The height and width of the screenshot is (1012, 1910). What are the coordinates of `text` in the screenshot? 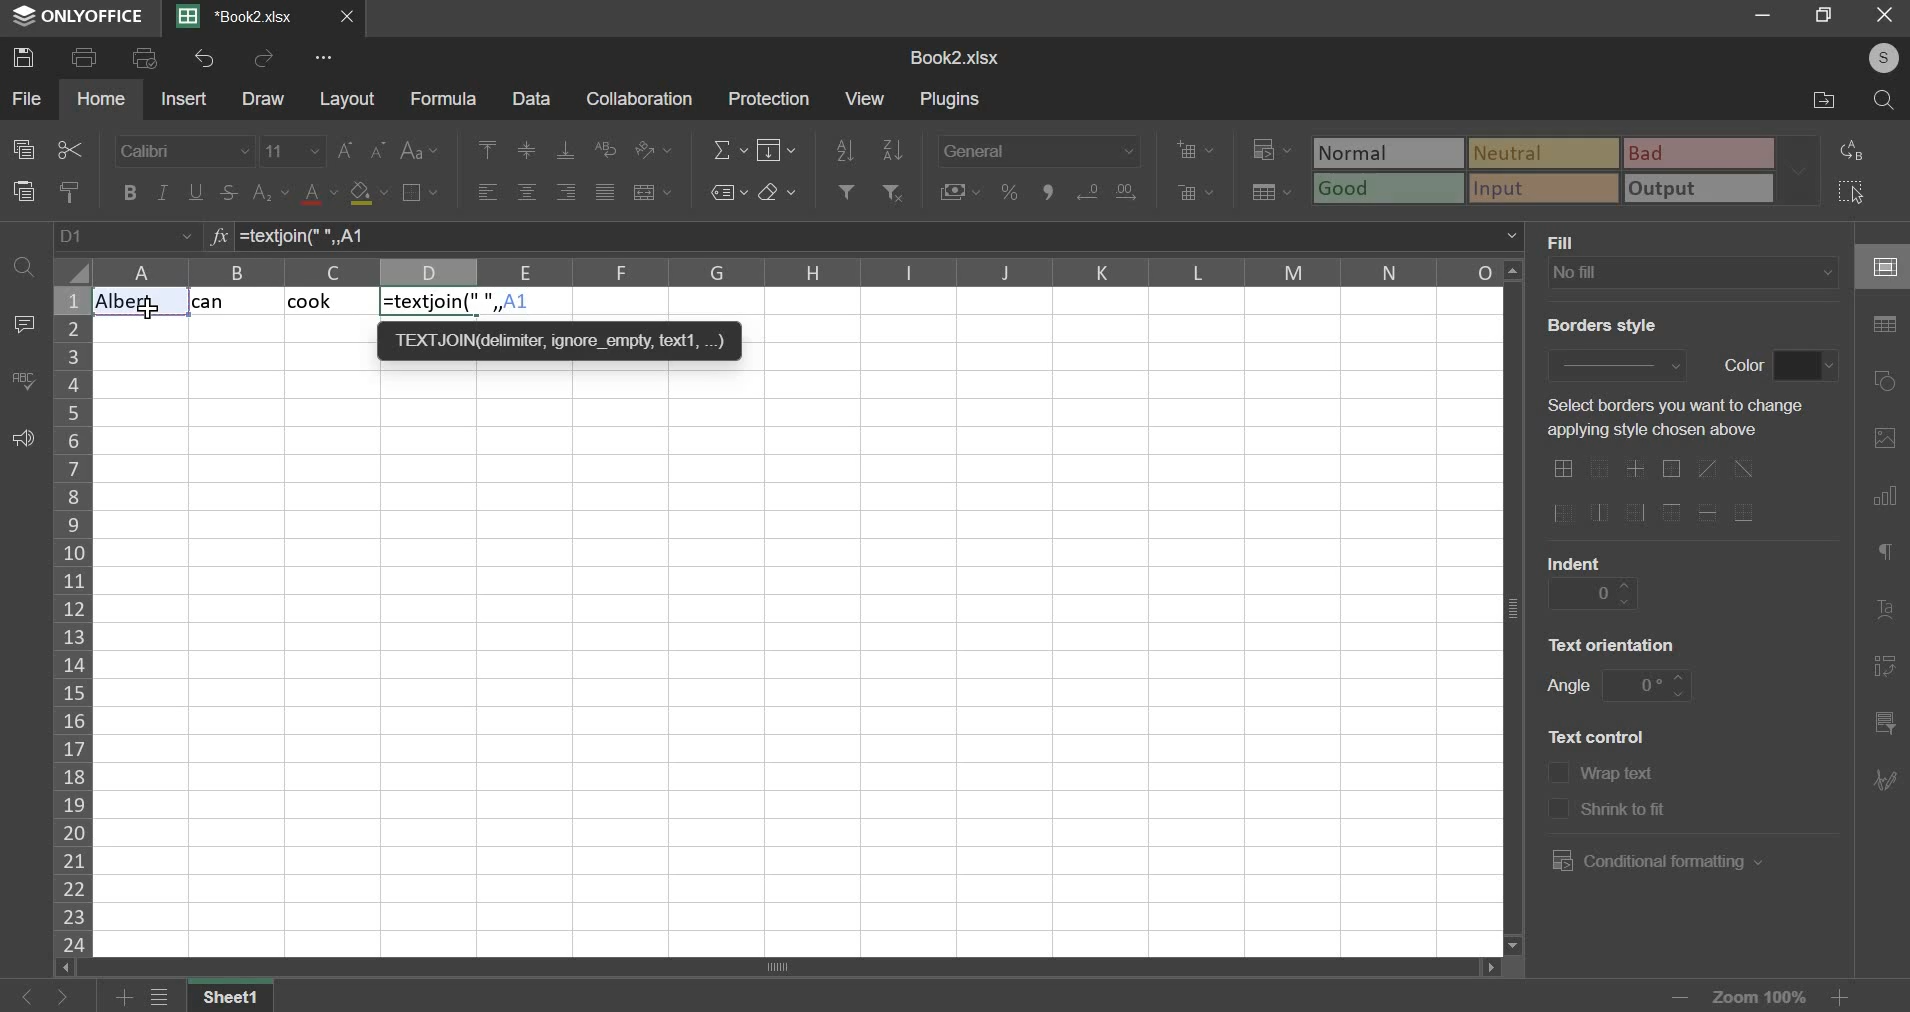 It's located at (1575, 560).